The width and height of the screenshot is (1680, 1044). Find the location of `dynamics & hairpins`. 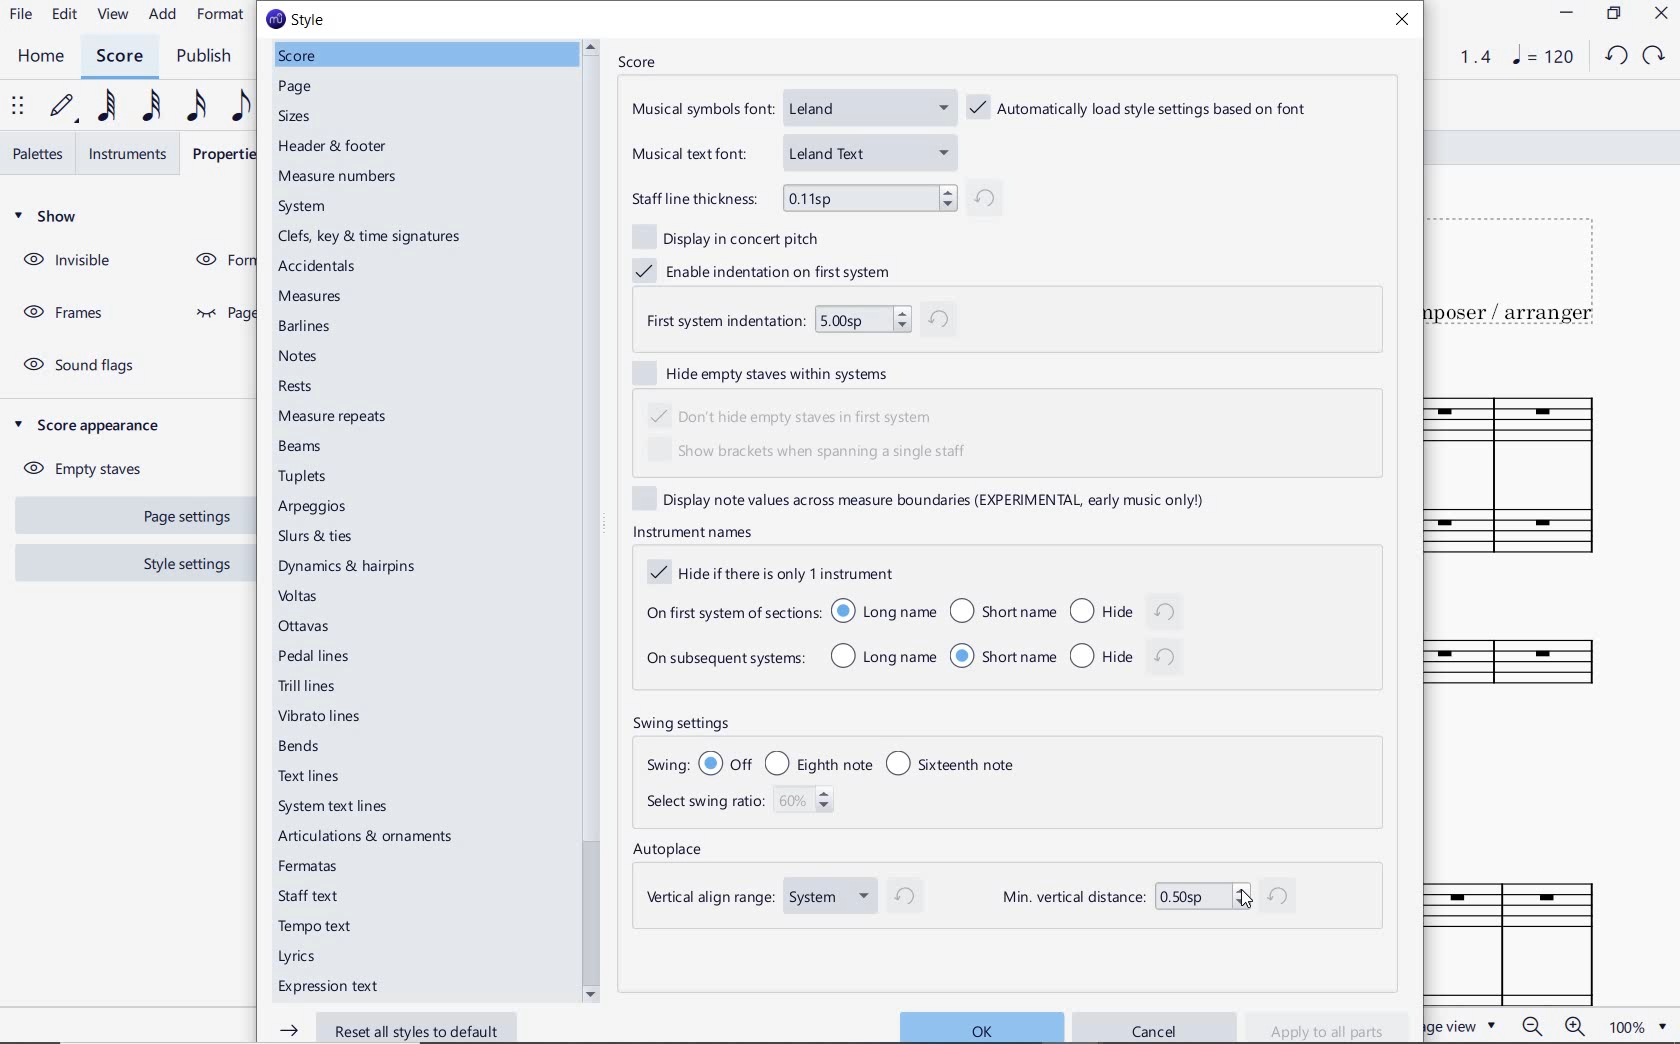

dynamics & hairpins is located at coordinates (352, 568).